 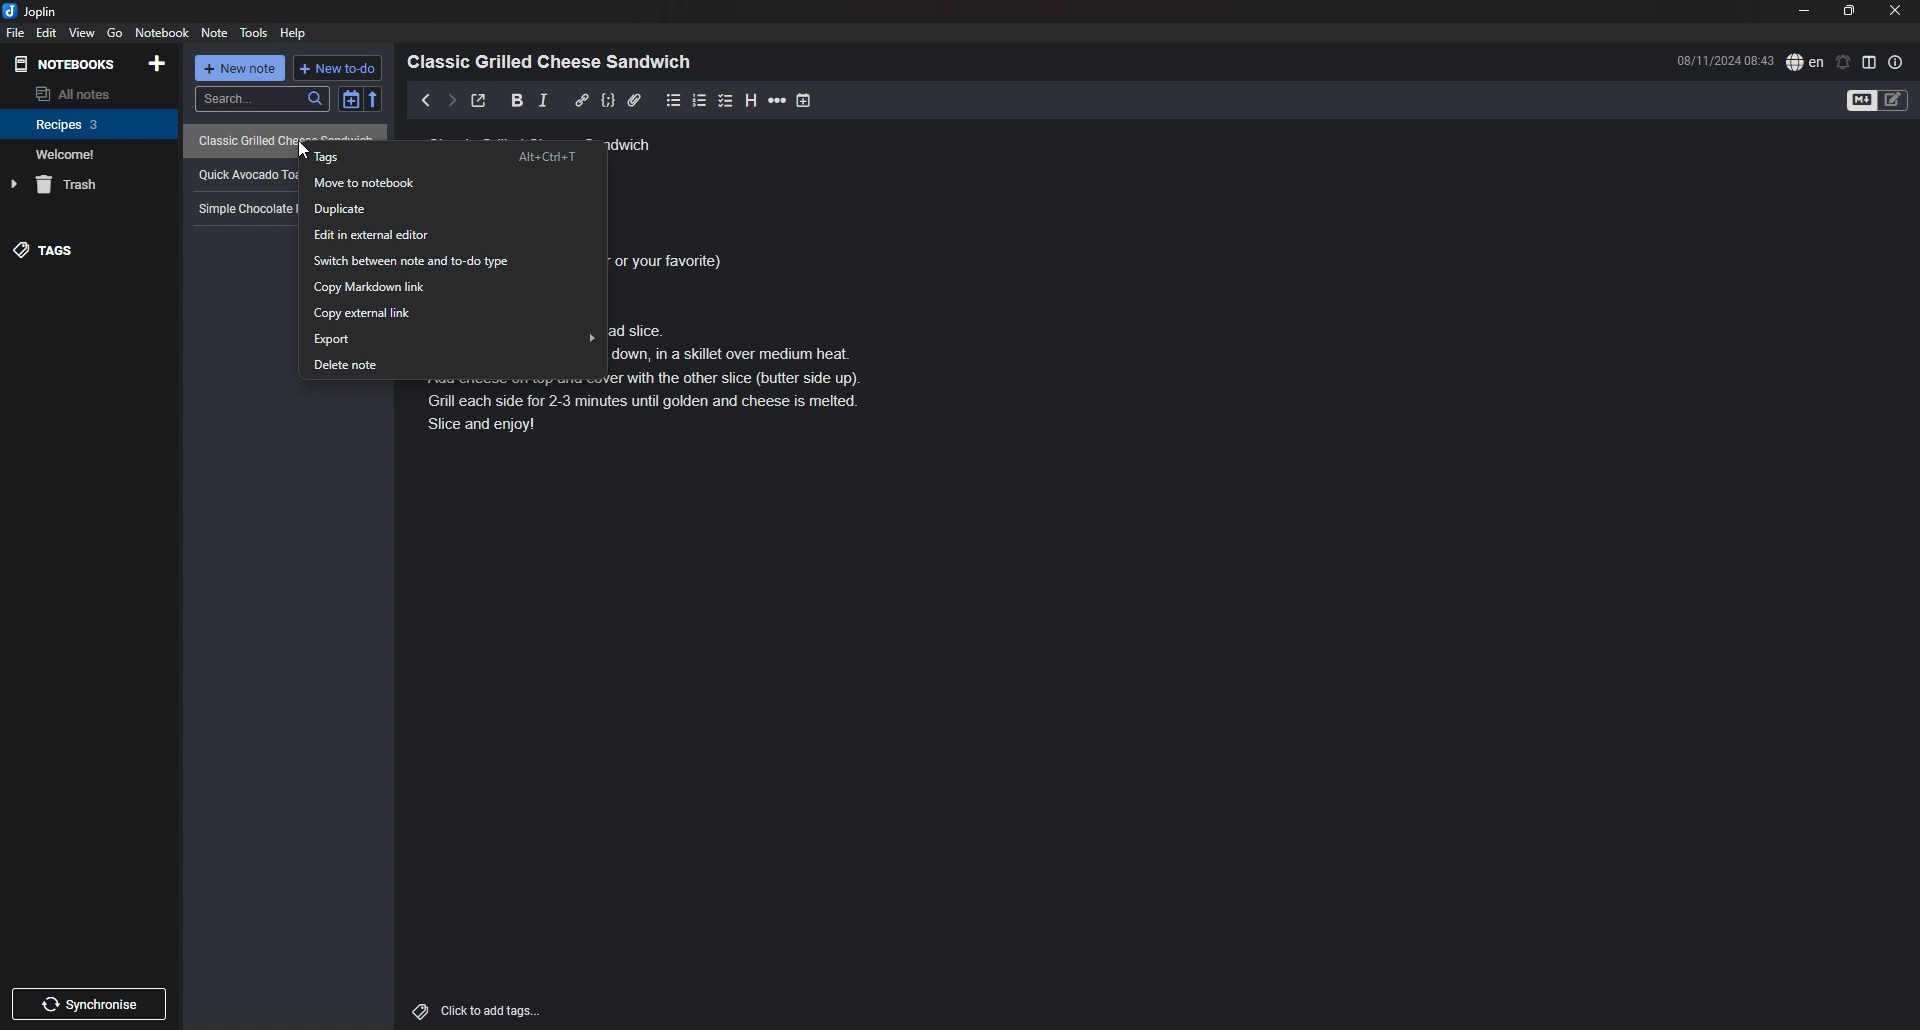 What do you see at coordinates (453, 156) in the screenshot?
I see `tags` at bounding box center [453, 156].